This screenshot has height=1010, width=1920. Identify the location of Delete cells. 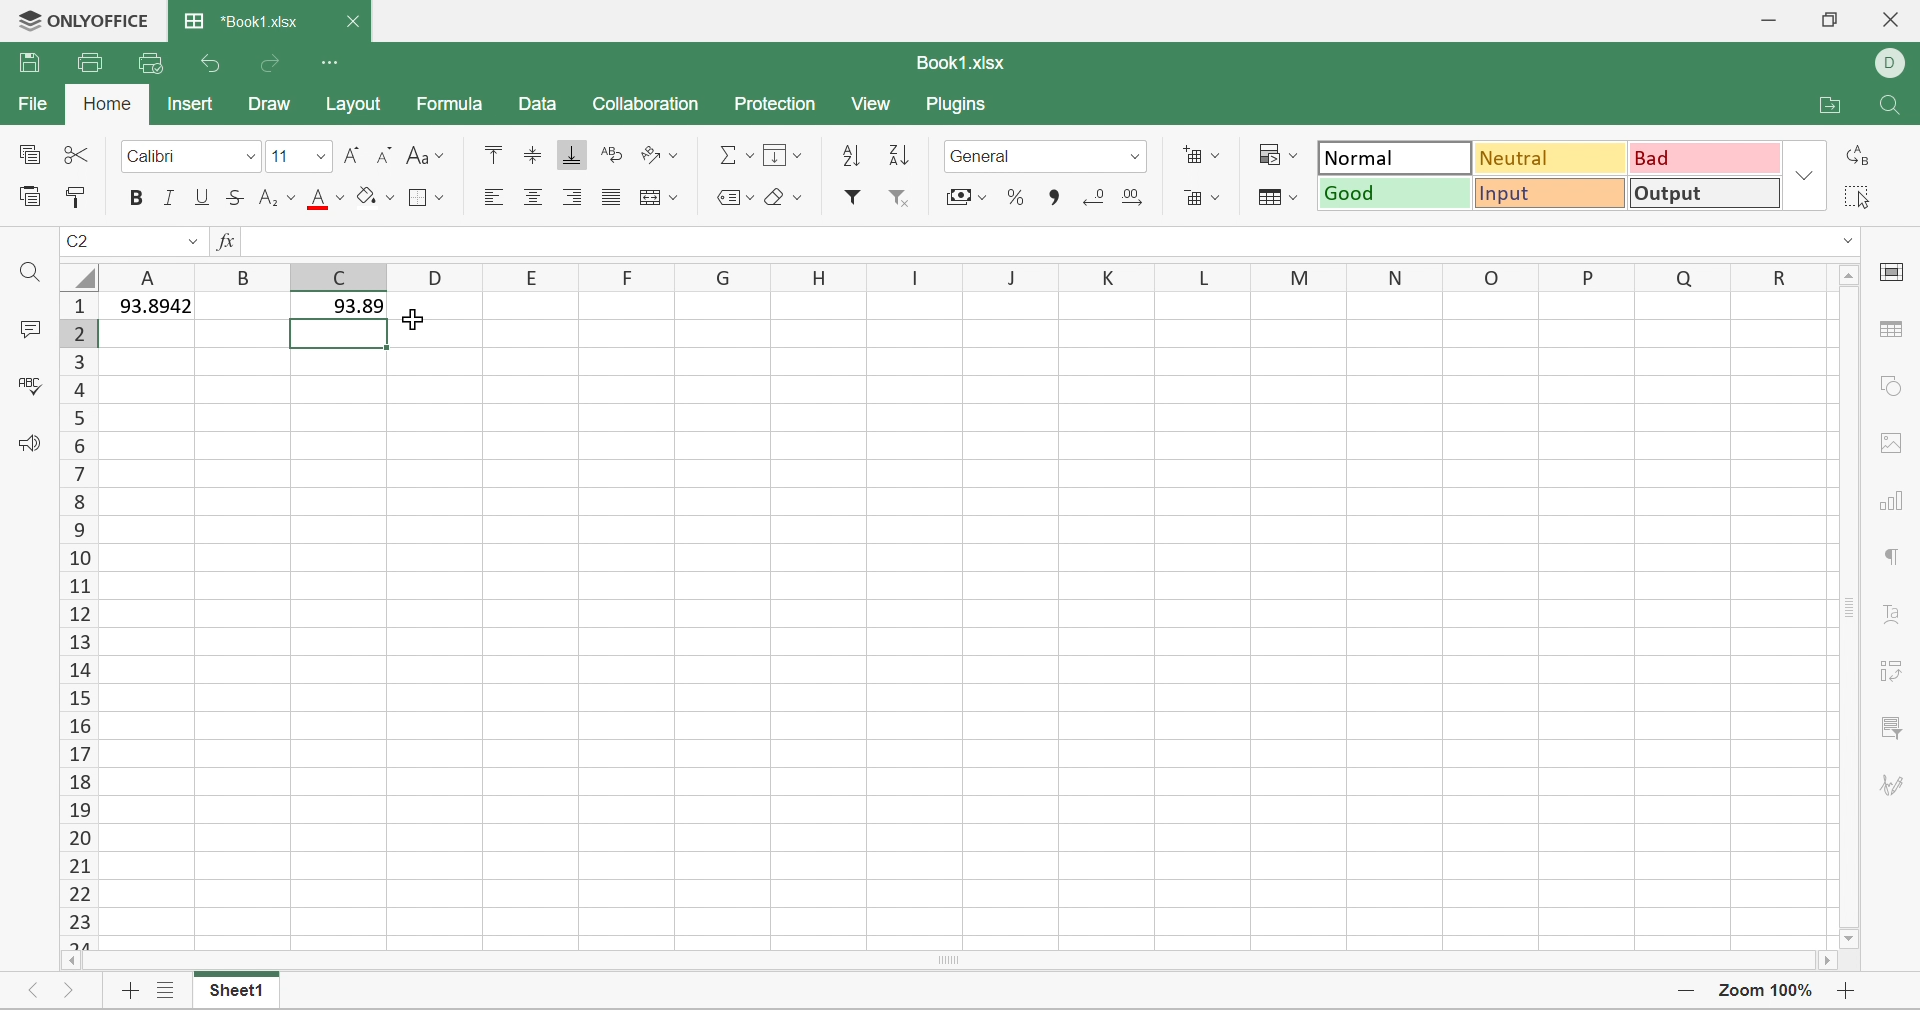
(1201, 194).